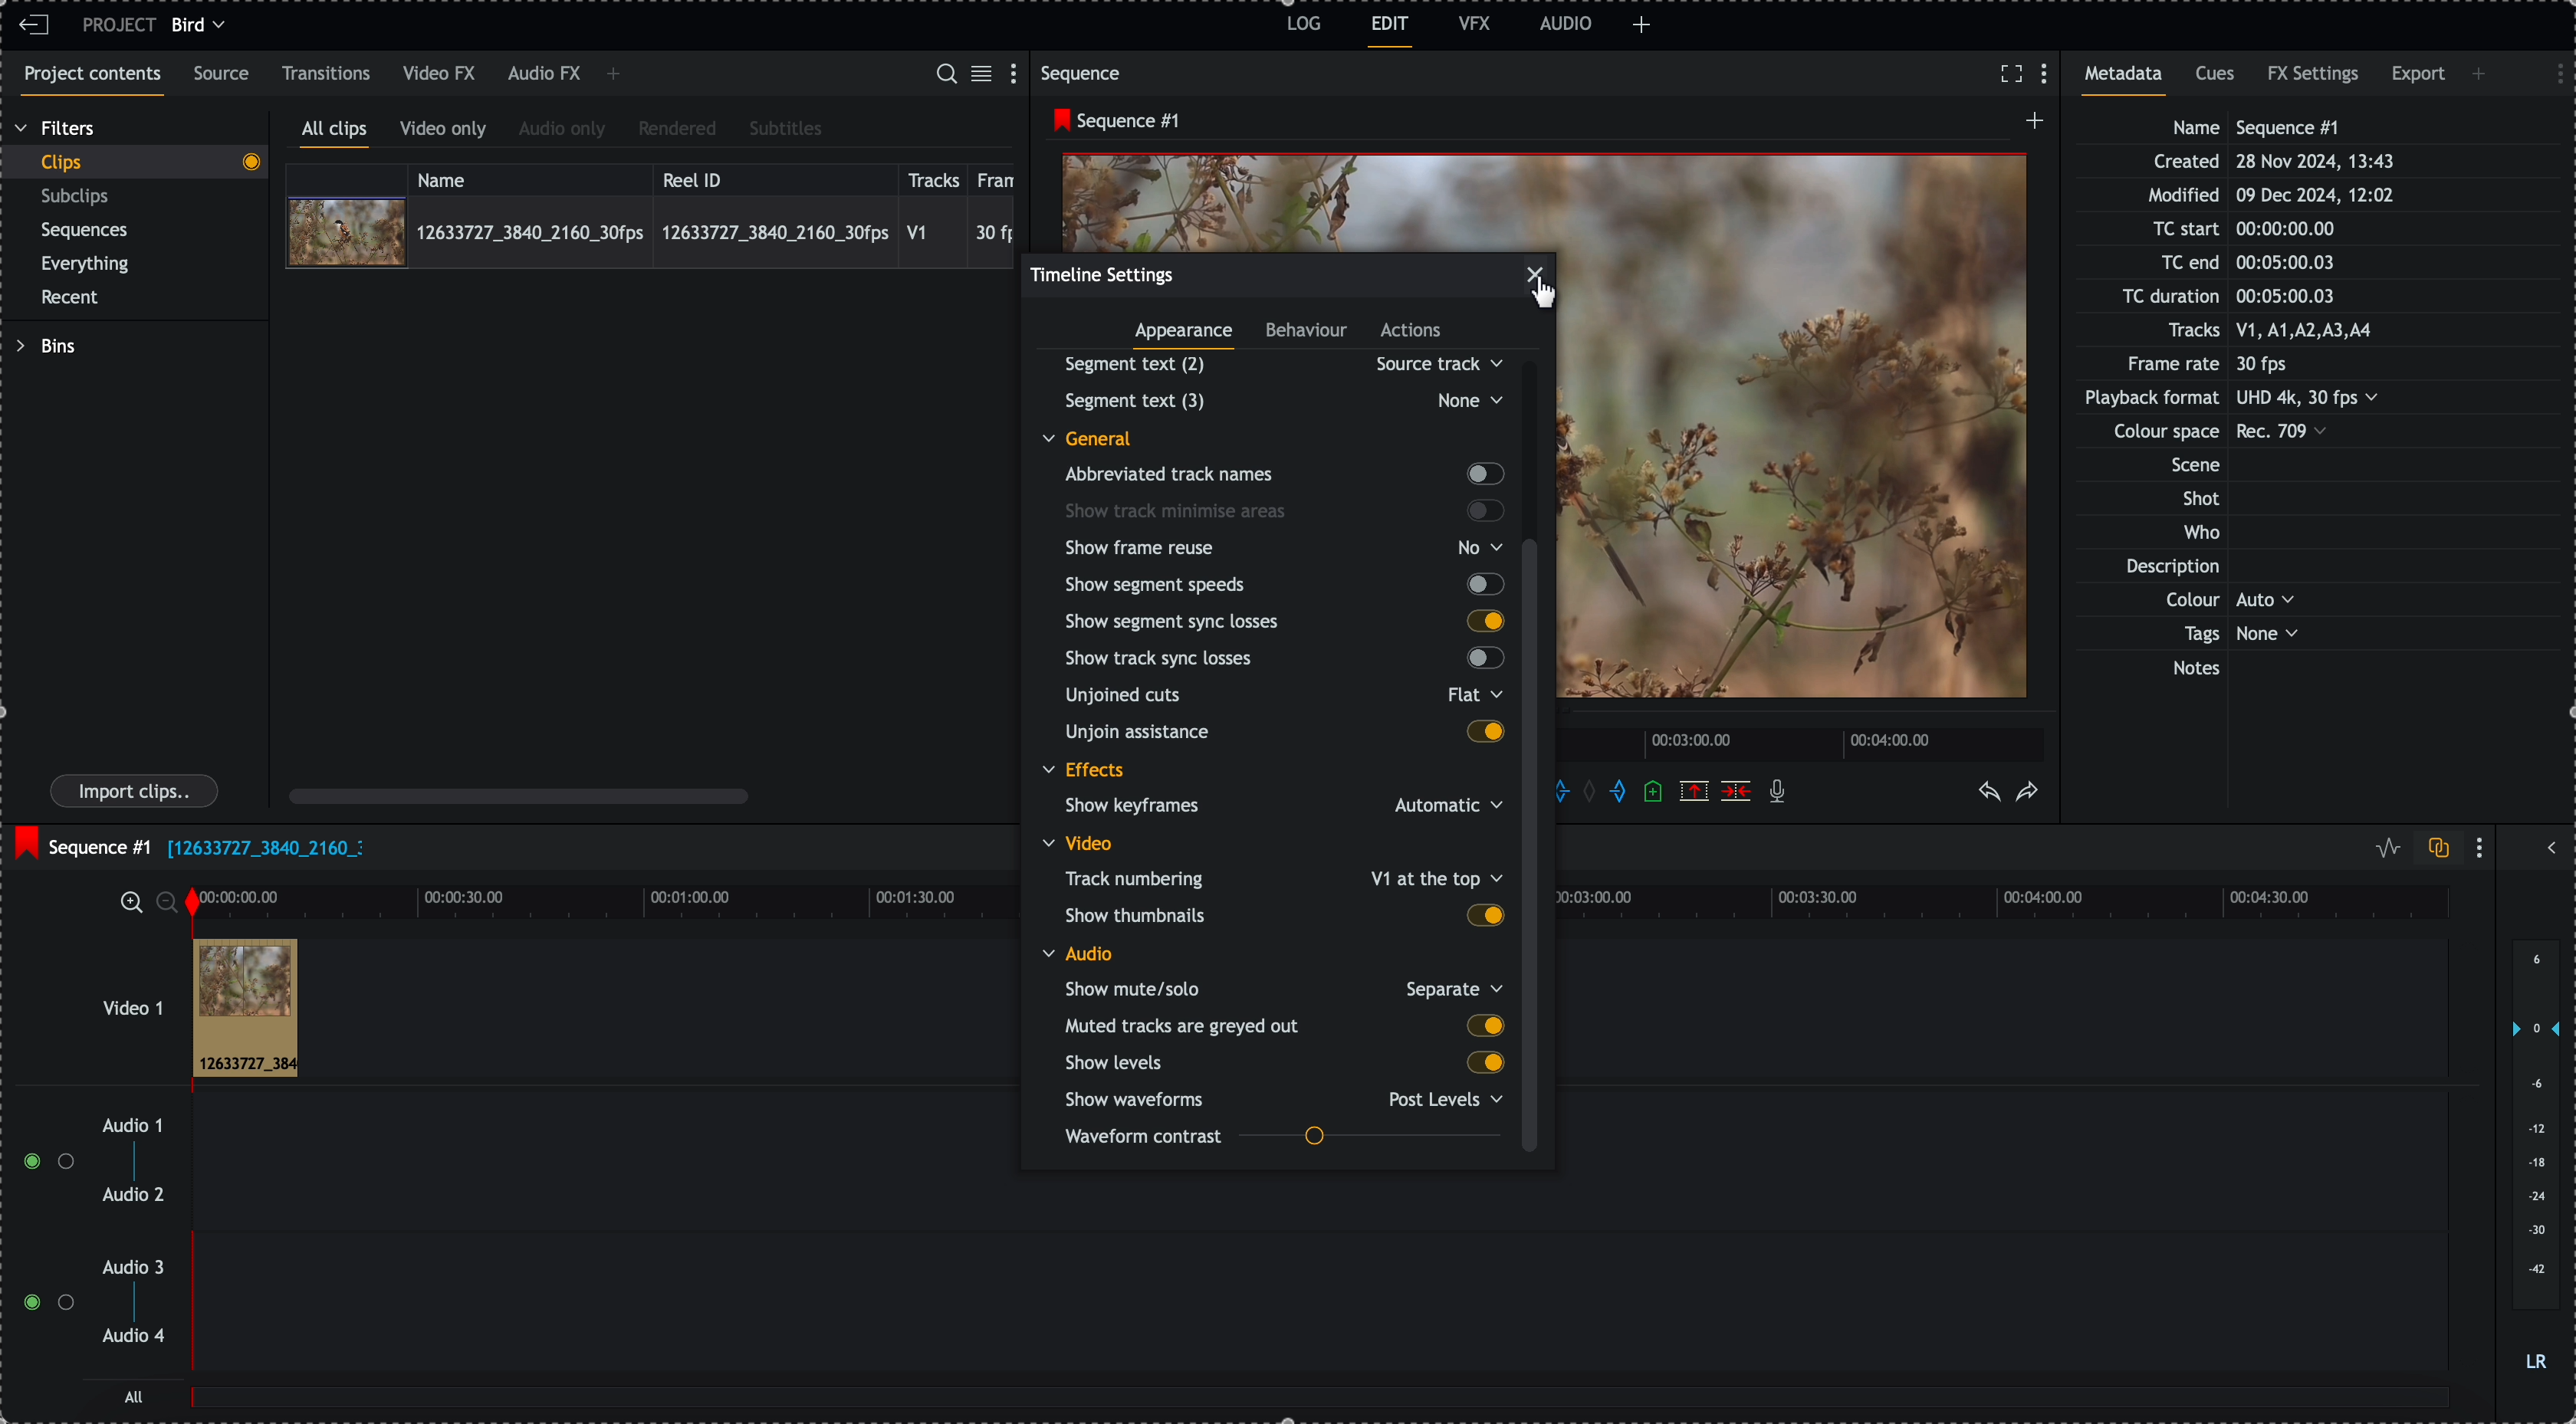 This screenshot has height=1424, width=2576. I want to click on add a cue at the current position, so click(1655, 793).